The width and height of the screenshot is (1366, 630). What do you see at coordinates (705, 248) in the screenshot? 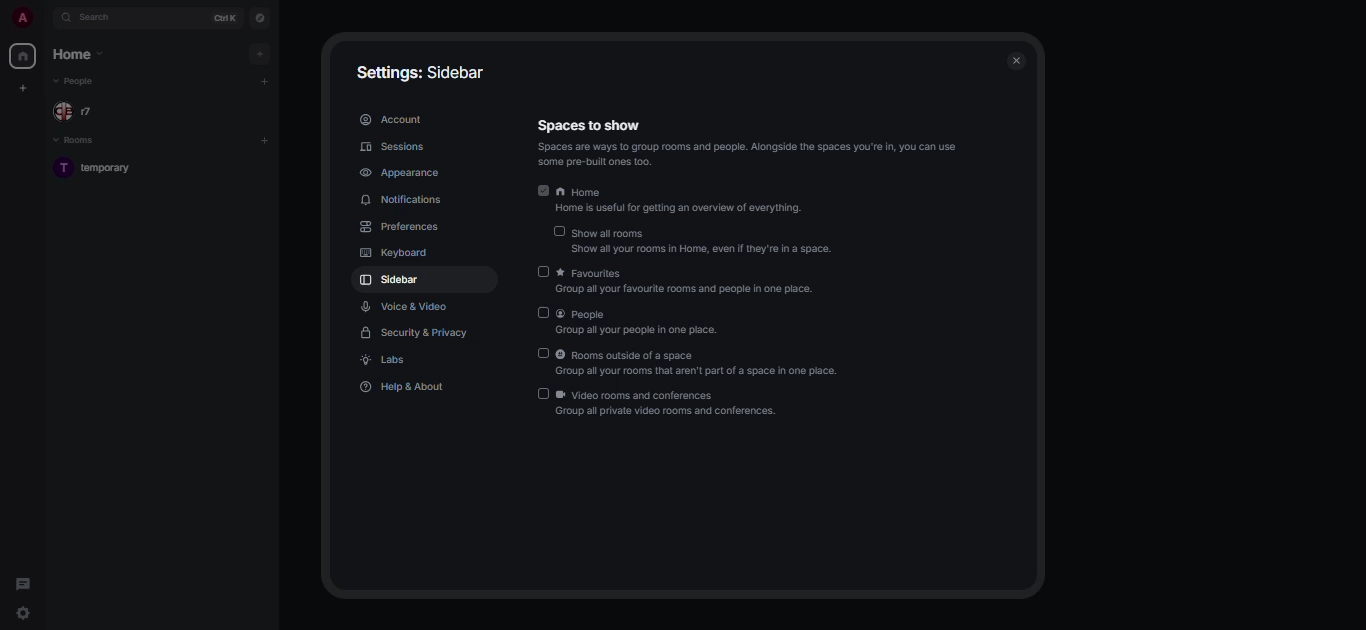
I see `Show all your rooms in Home, even il they're in a space.` at bounding box center [705, 248].